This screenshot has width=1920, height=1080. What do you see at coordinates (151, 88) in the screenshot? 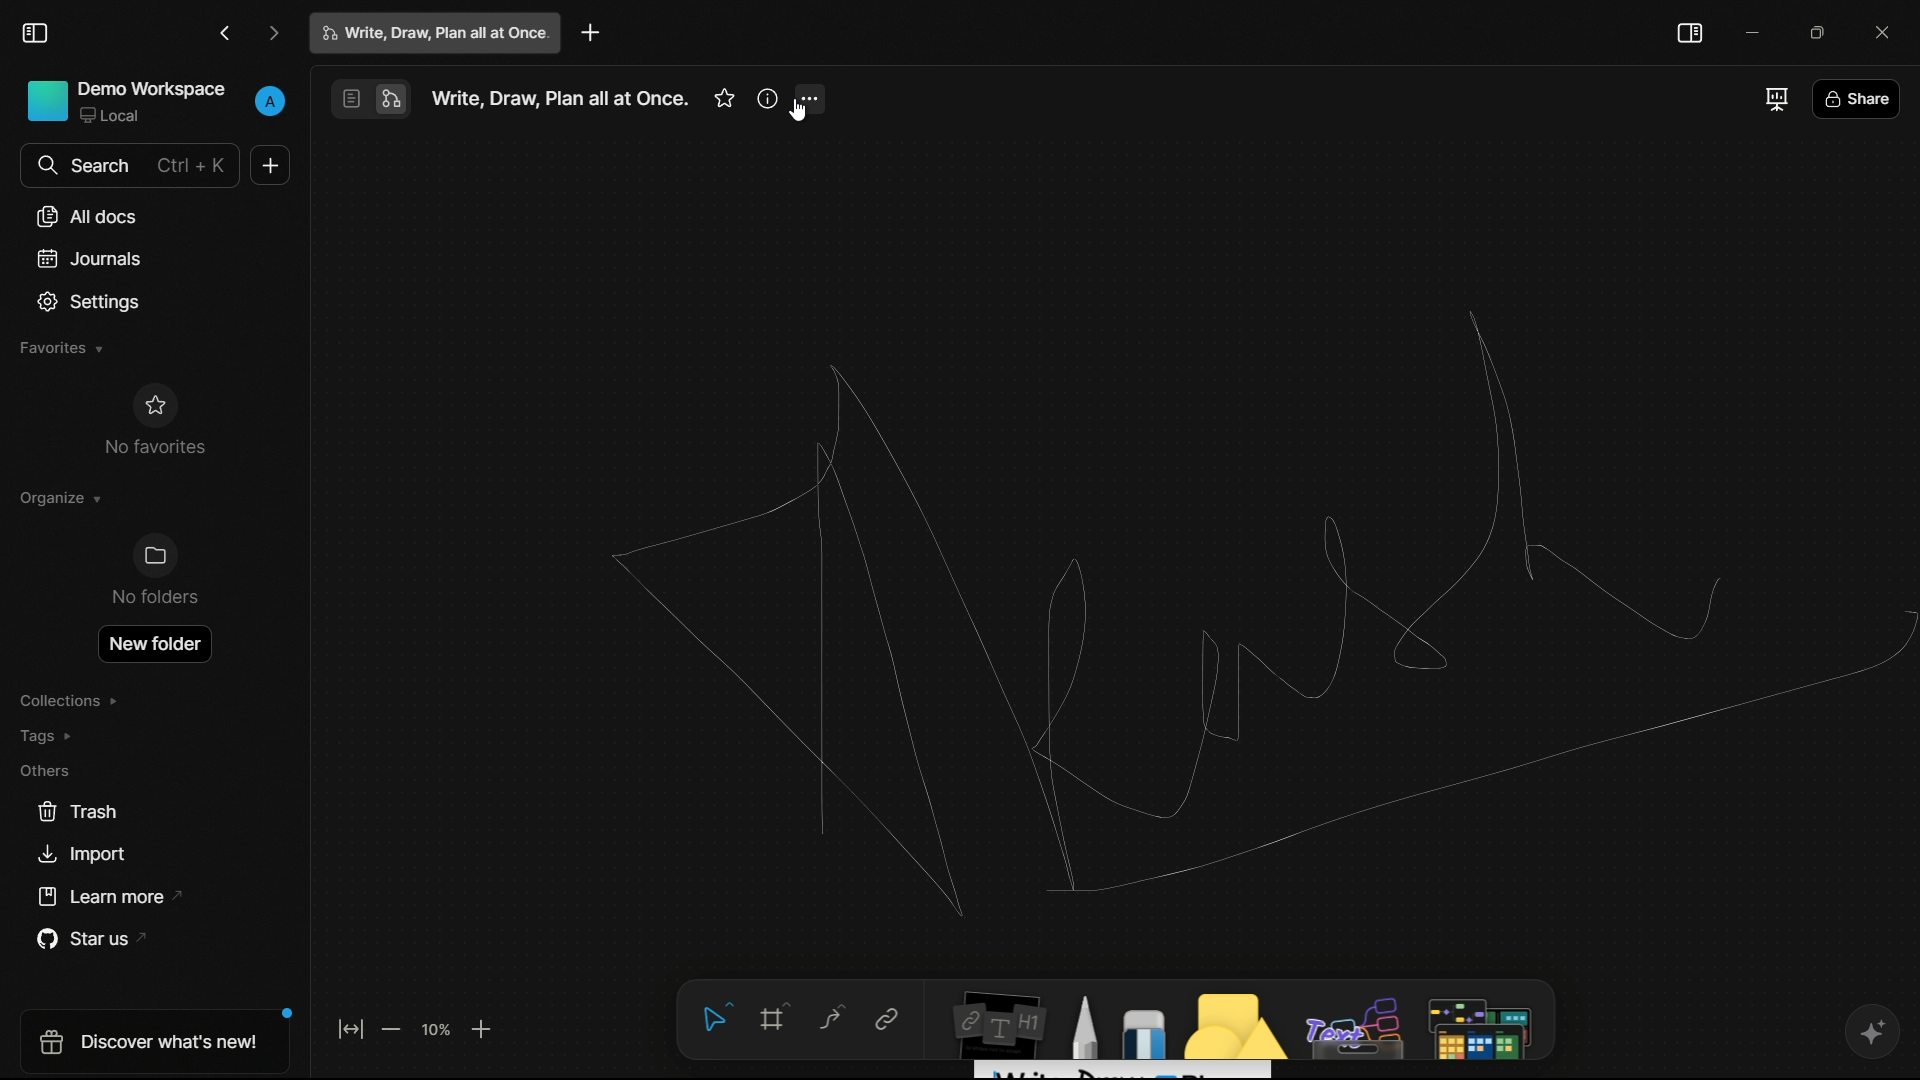
I see `demo workspace` at bounding box center [151, 88].